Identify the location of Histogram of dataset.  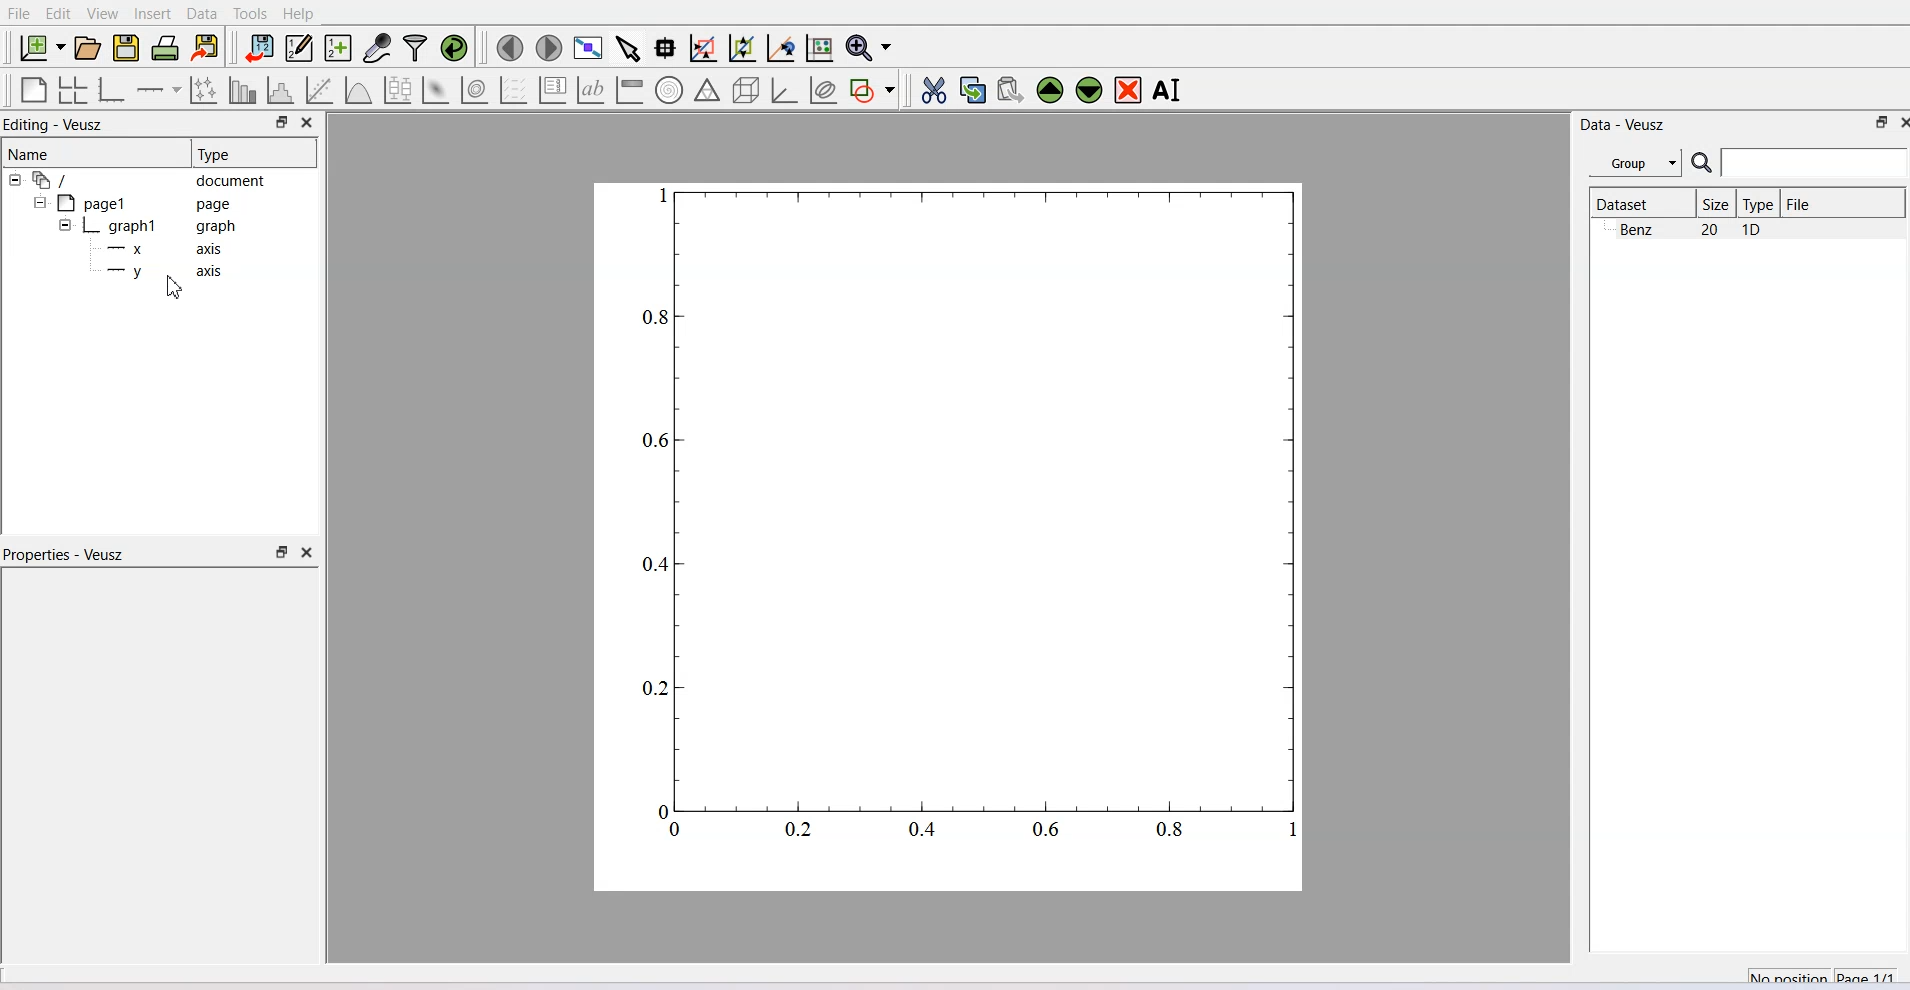
(279, 89).